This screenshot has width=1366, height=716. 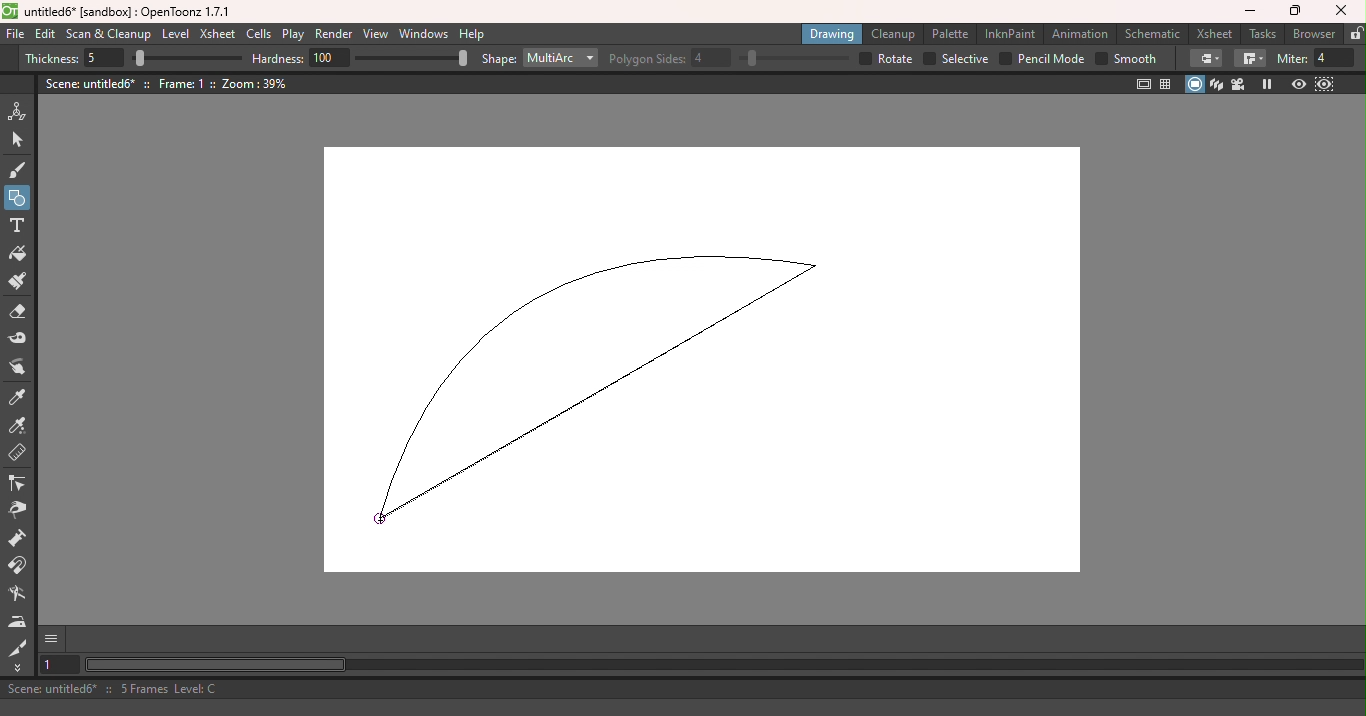 I want to click on Cutter tool, so click(x=15, y=646).